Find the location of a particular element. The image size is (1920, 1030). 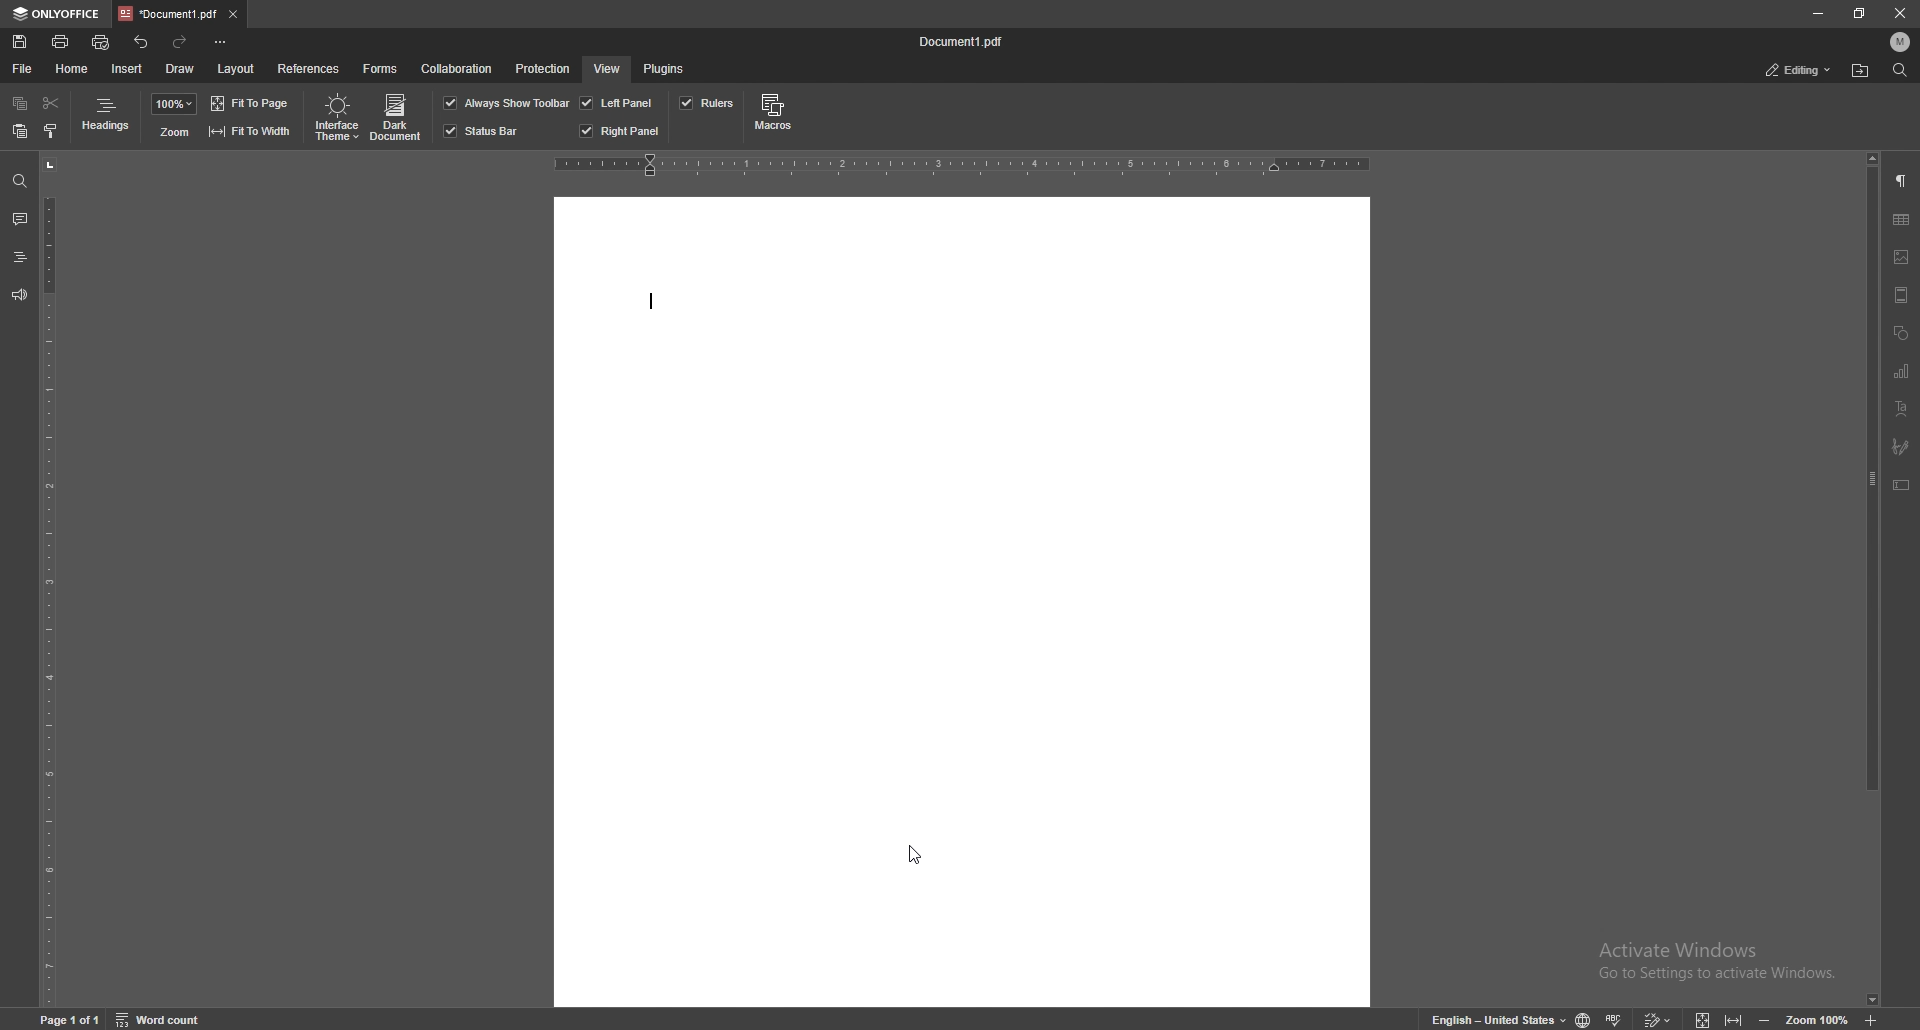

headings is located at coordinates (107, 118).